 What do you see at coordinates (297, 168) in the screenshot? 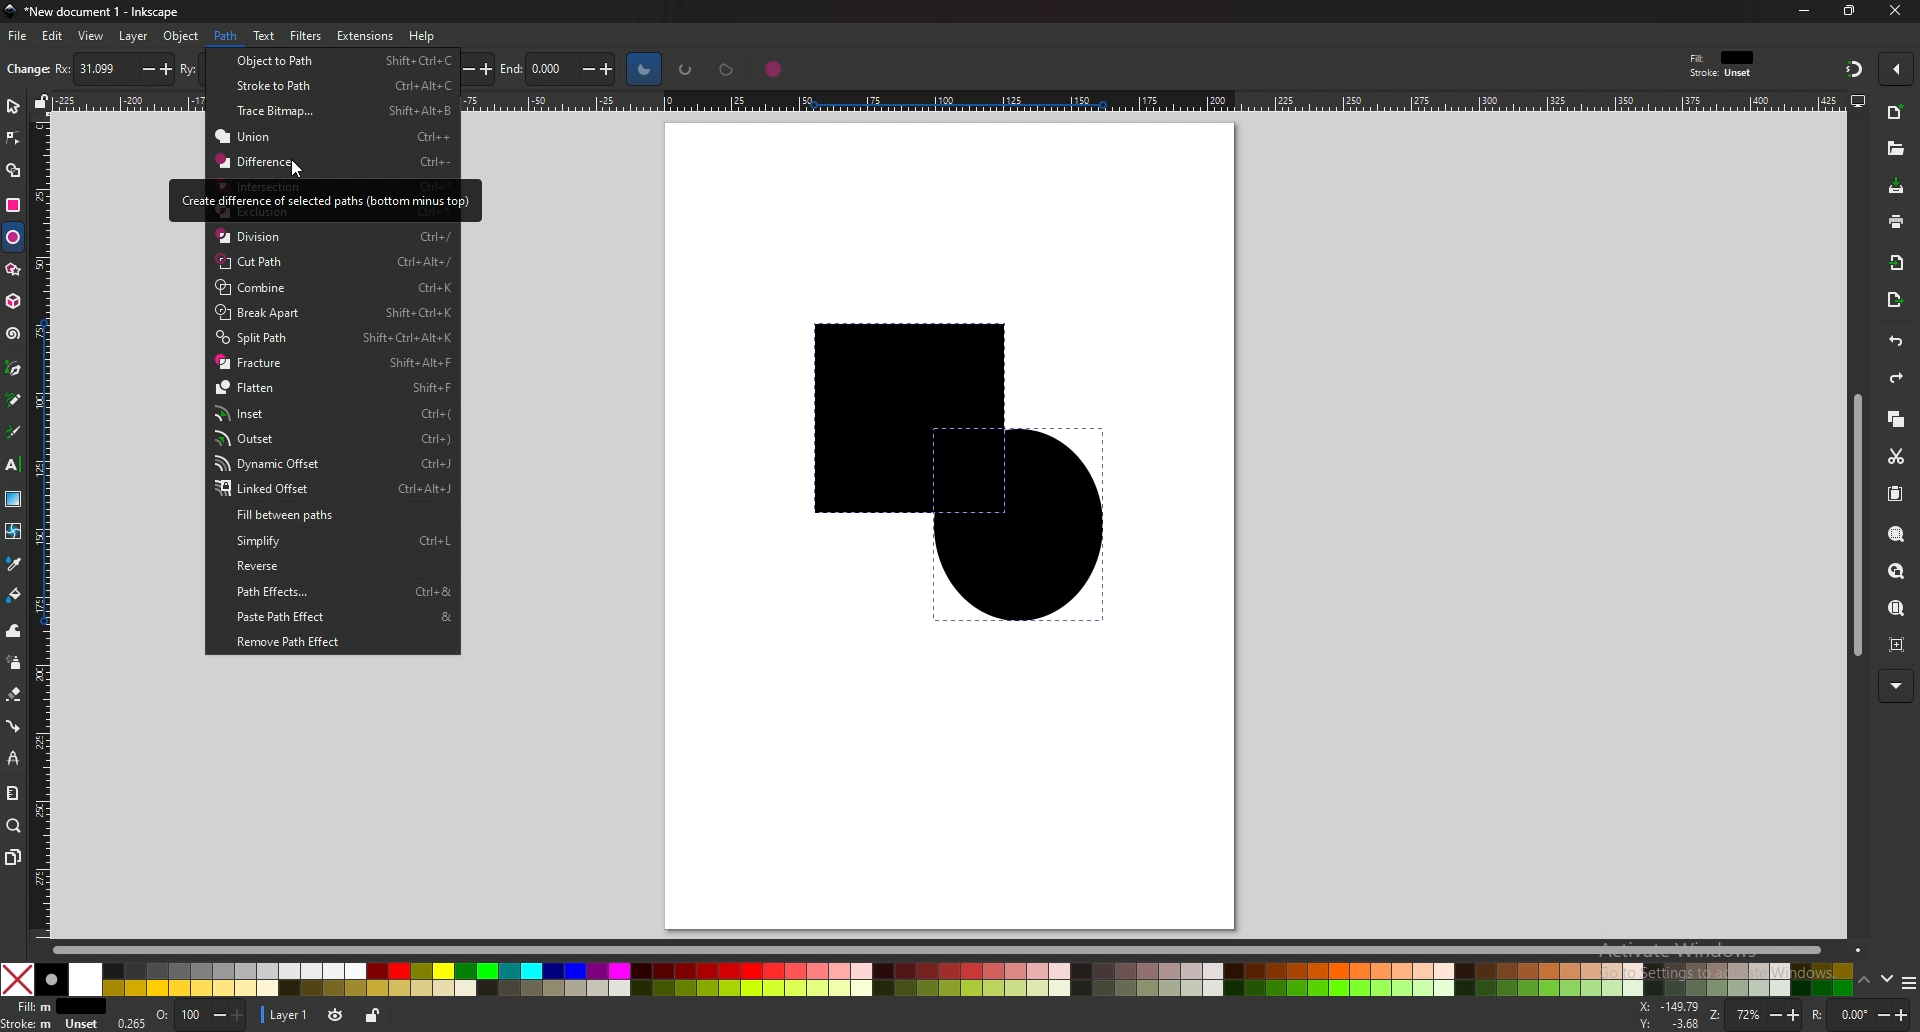
I see `cursor` at bounding box center [297, 168].